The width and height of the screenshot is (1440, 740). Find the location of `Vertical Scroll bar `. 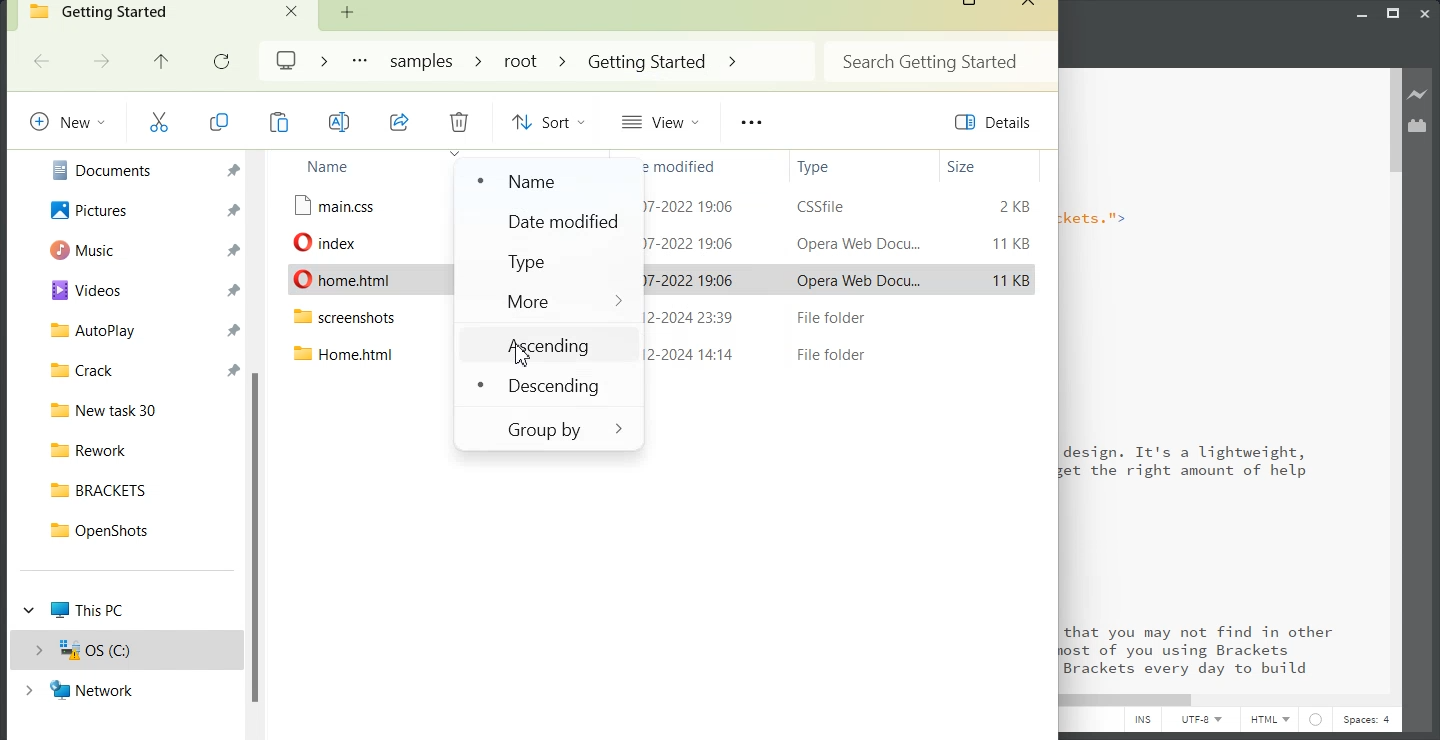

Vertical Scroll bar  is located at coordinates (1393, 379).